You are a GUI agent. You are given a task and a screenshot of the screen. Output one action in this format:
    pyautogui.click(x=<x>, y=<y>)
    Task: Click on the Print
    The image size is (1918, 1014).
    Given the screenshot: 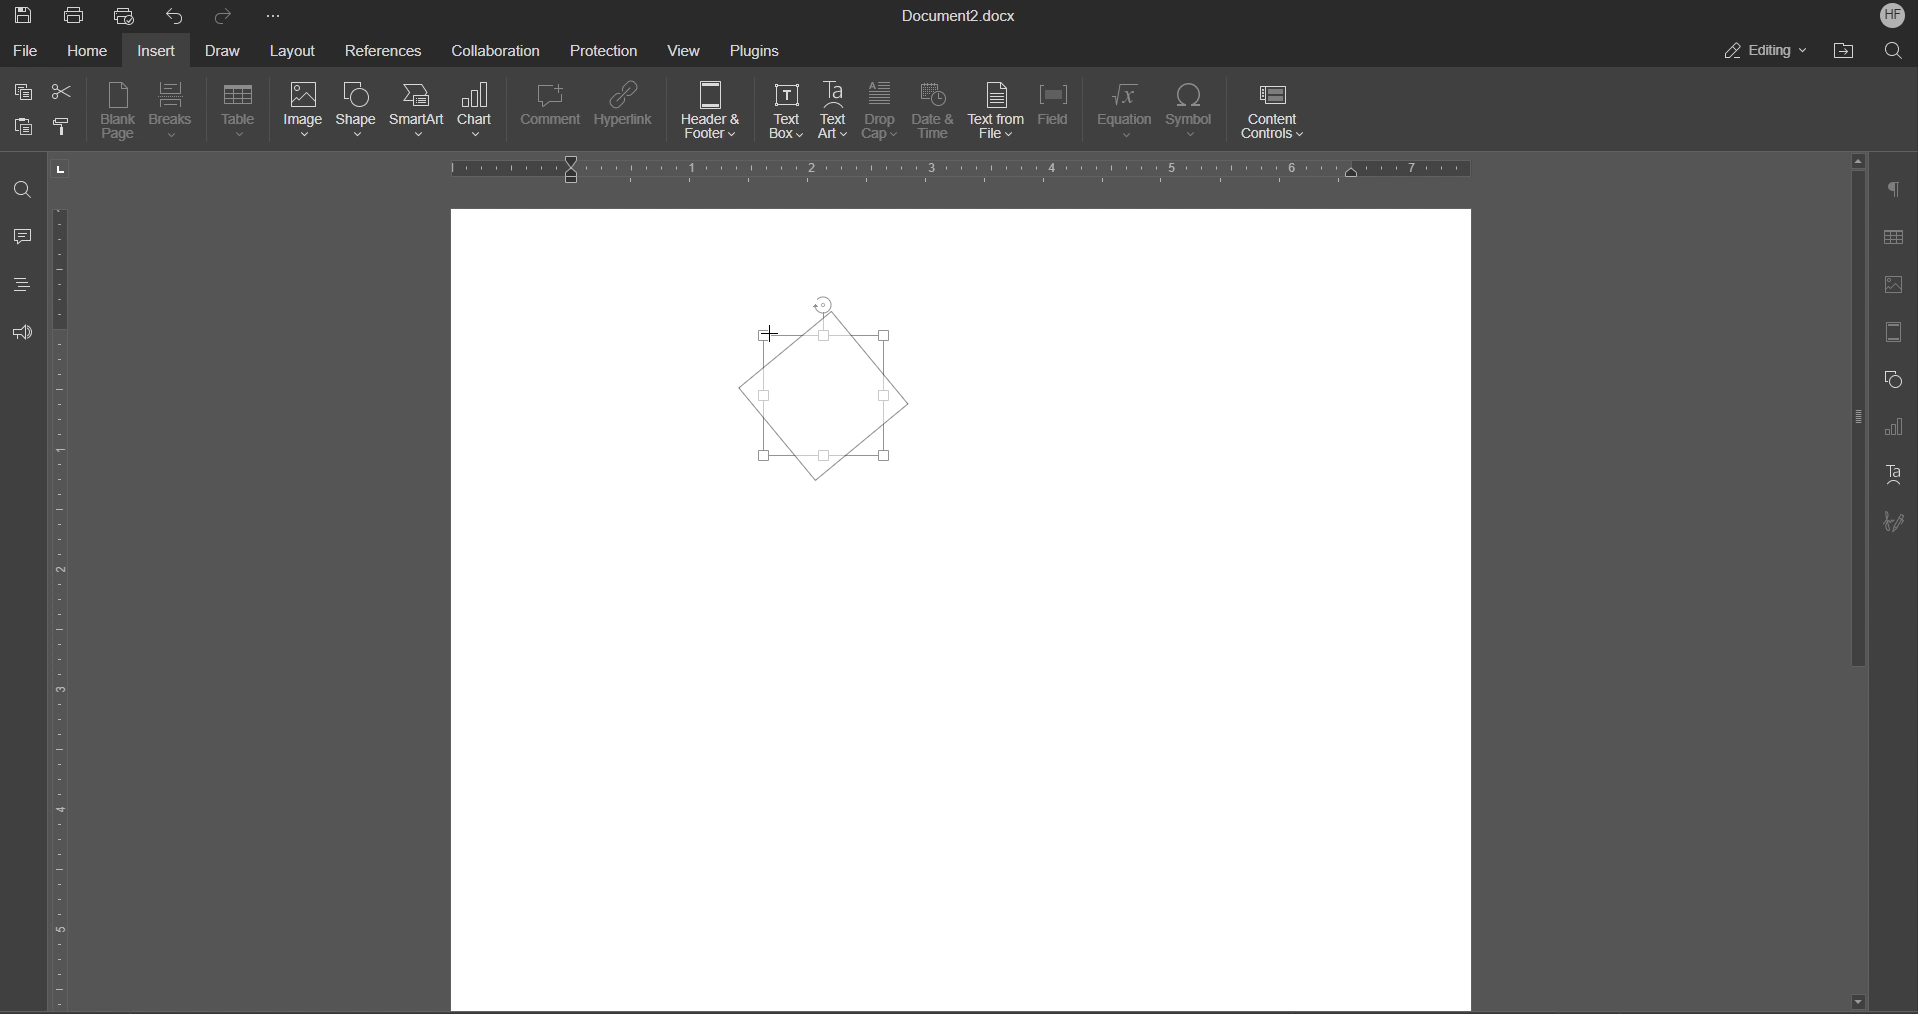 What is the action you would take?
    pyautogui.click(x=76, y=14)
    